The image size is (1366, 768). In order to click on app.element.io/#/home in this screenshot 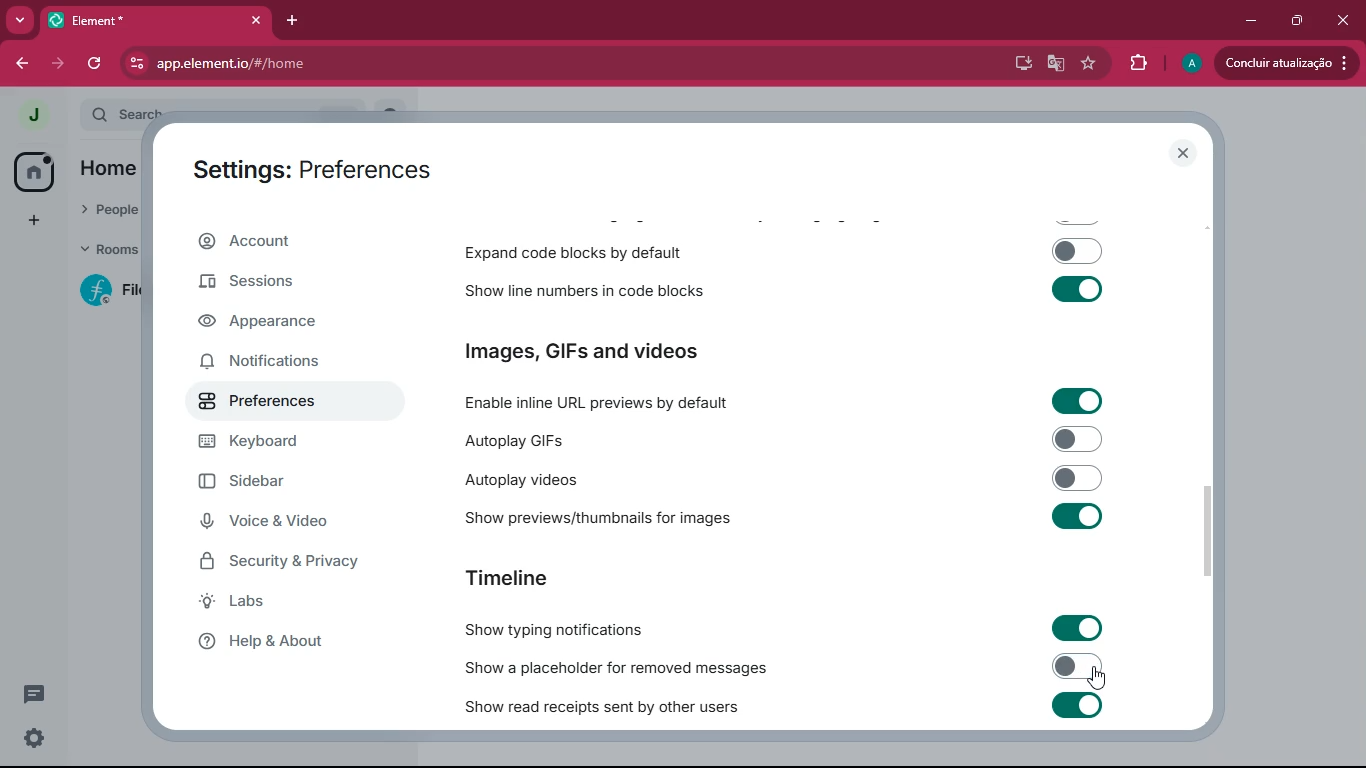, I will do `click(335, 64)`.